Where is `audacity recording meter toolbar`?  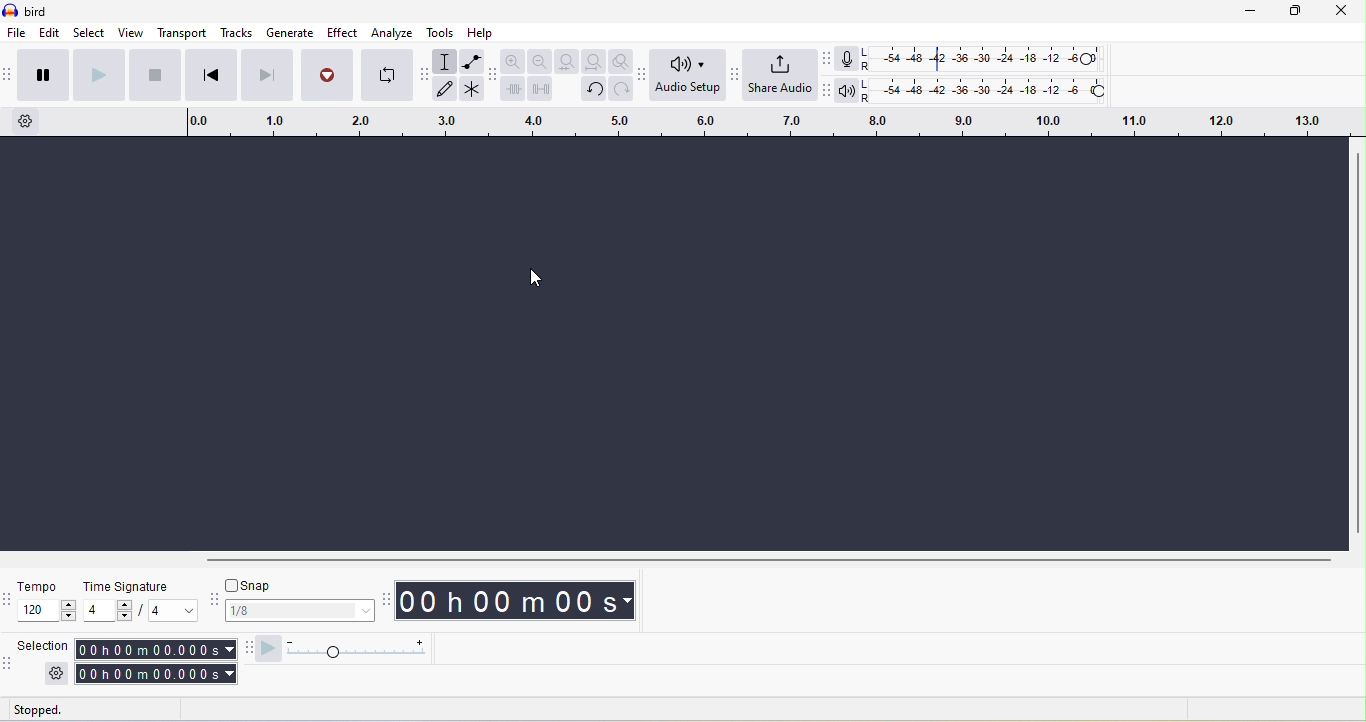 audacity recording meter toolbar is located at coordinates (827, 59).